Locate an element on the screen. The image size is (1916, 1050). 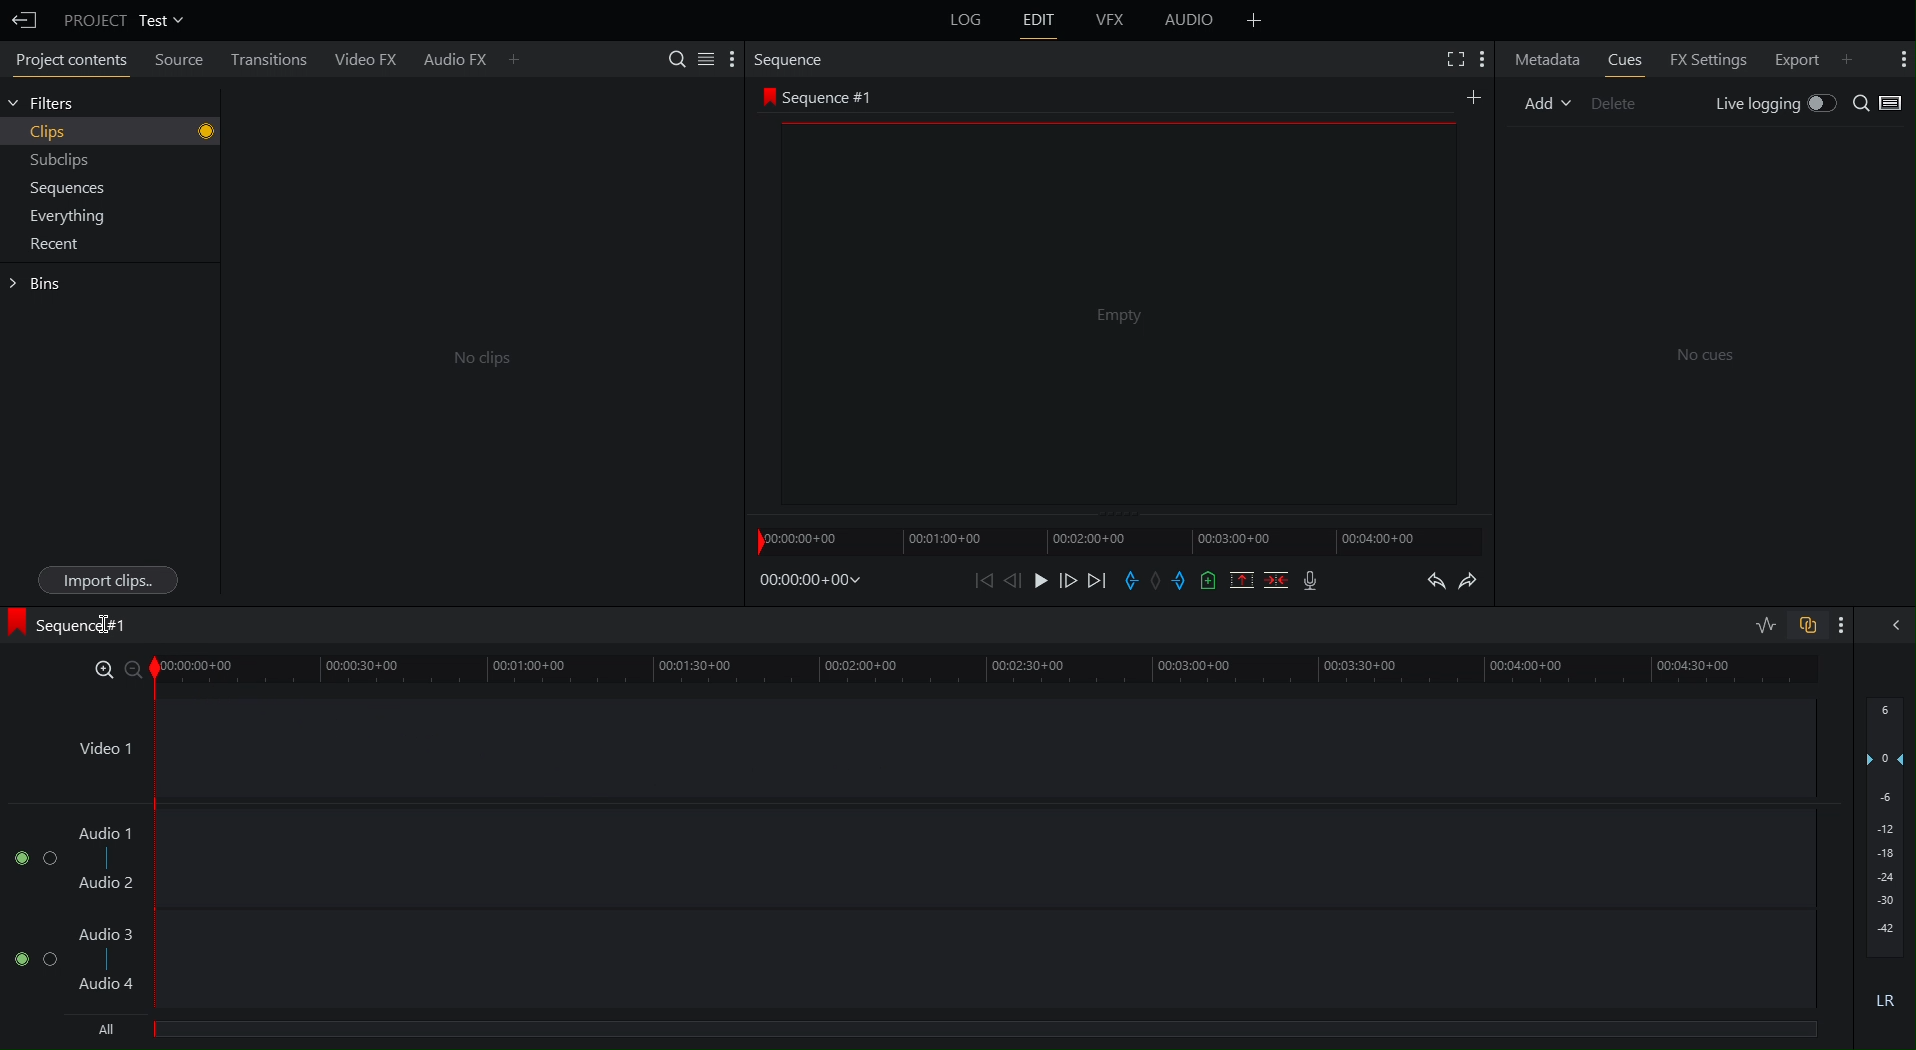
Log is located at coordinates (964, 24).